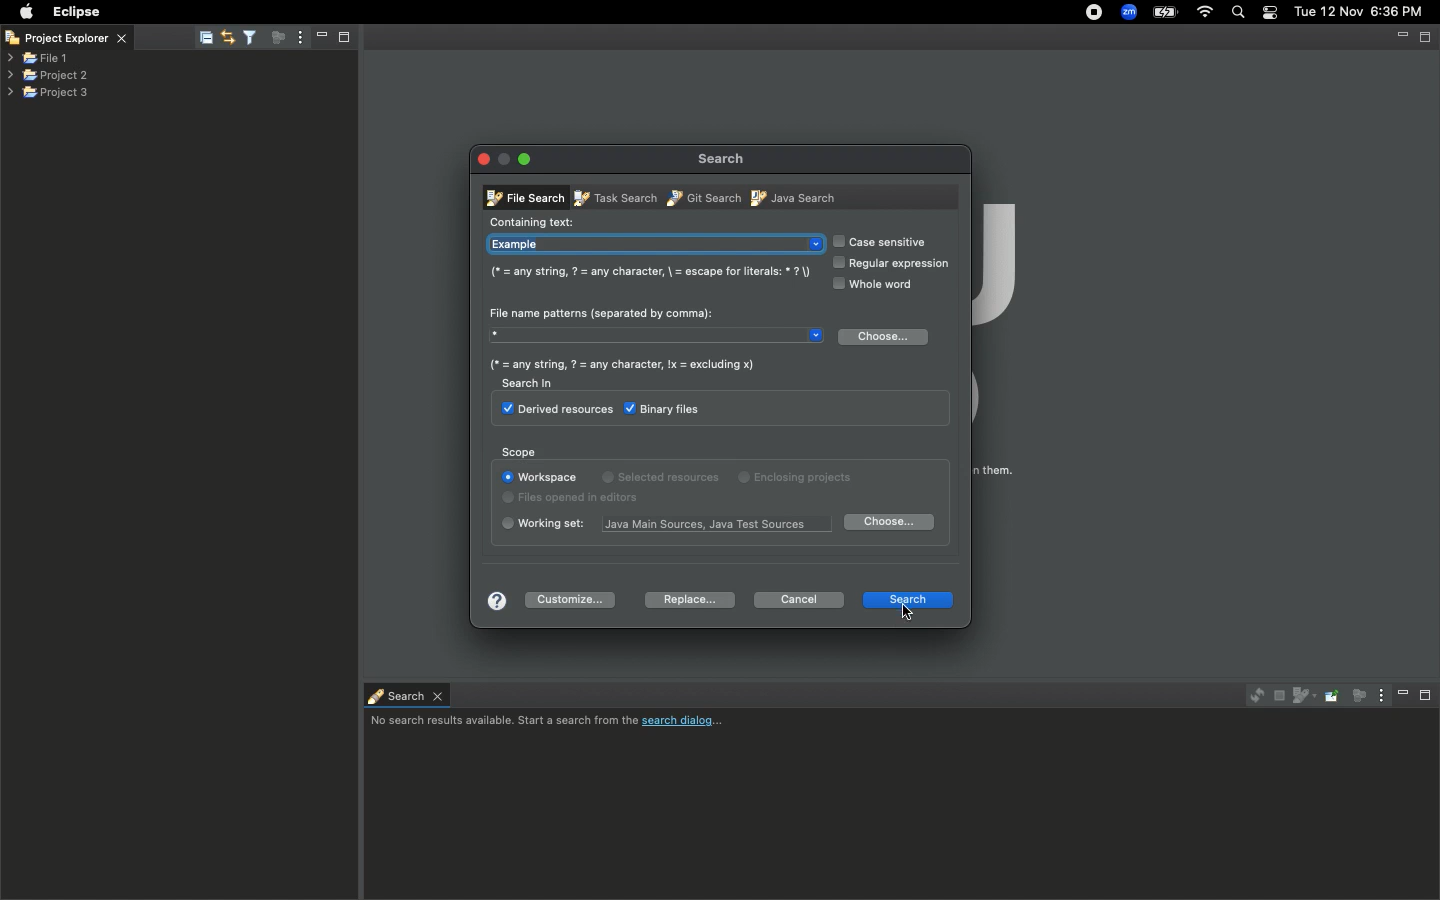 The width and height of the screenshot is (1440, 900). Describe the element at coordinates (346, 36) in the screenshot. I see `maximize` at that location.